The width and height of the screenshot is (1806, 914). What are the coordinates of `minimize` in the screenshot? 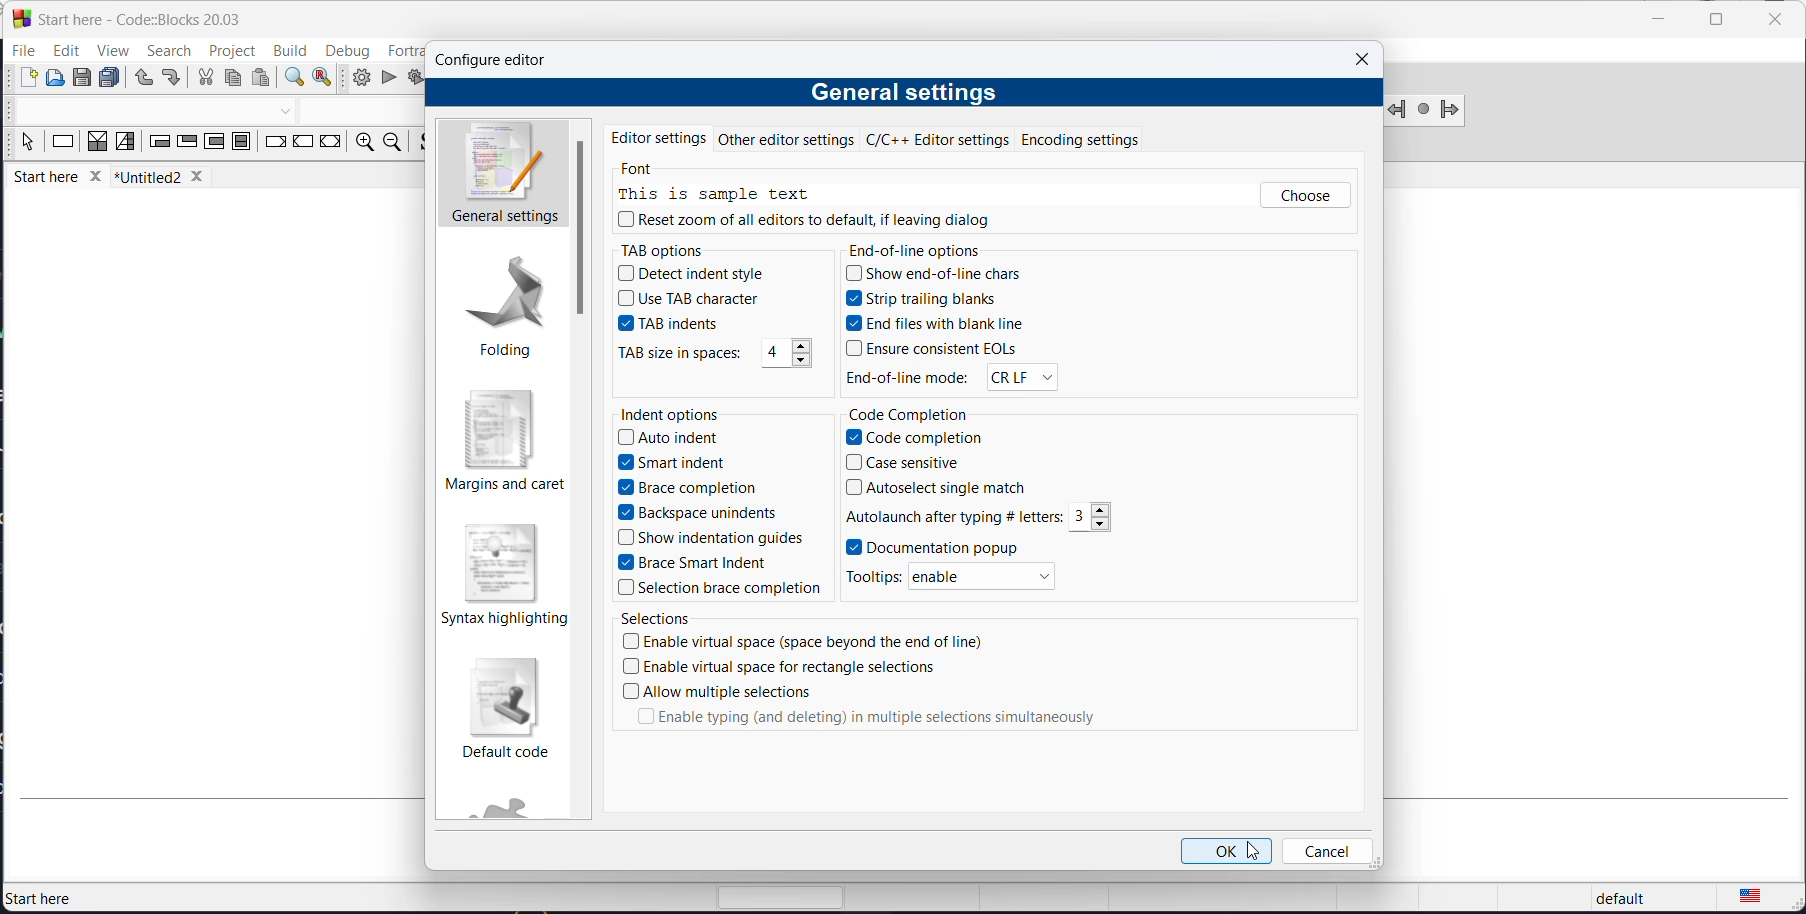 It's located at (1656, 22).